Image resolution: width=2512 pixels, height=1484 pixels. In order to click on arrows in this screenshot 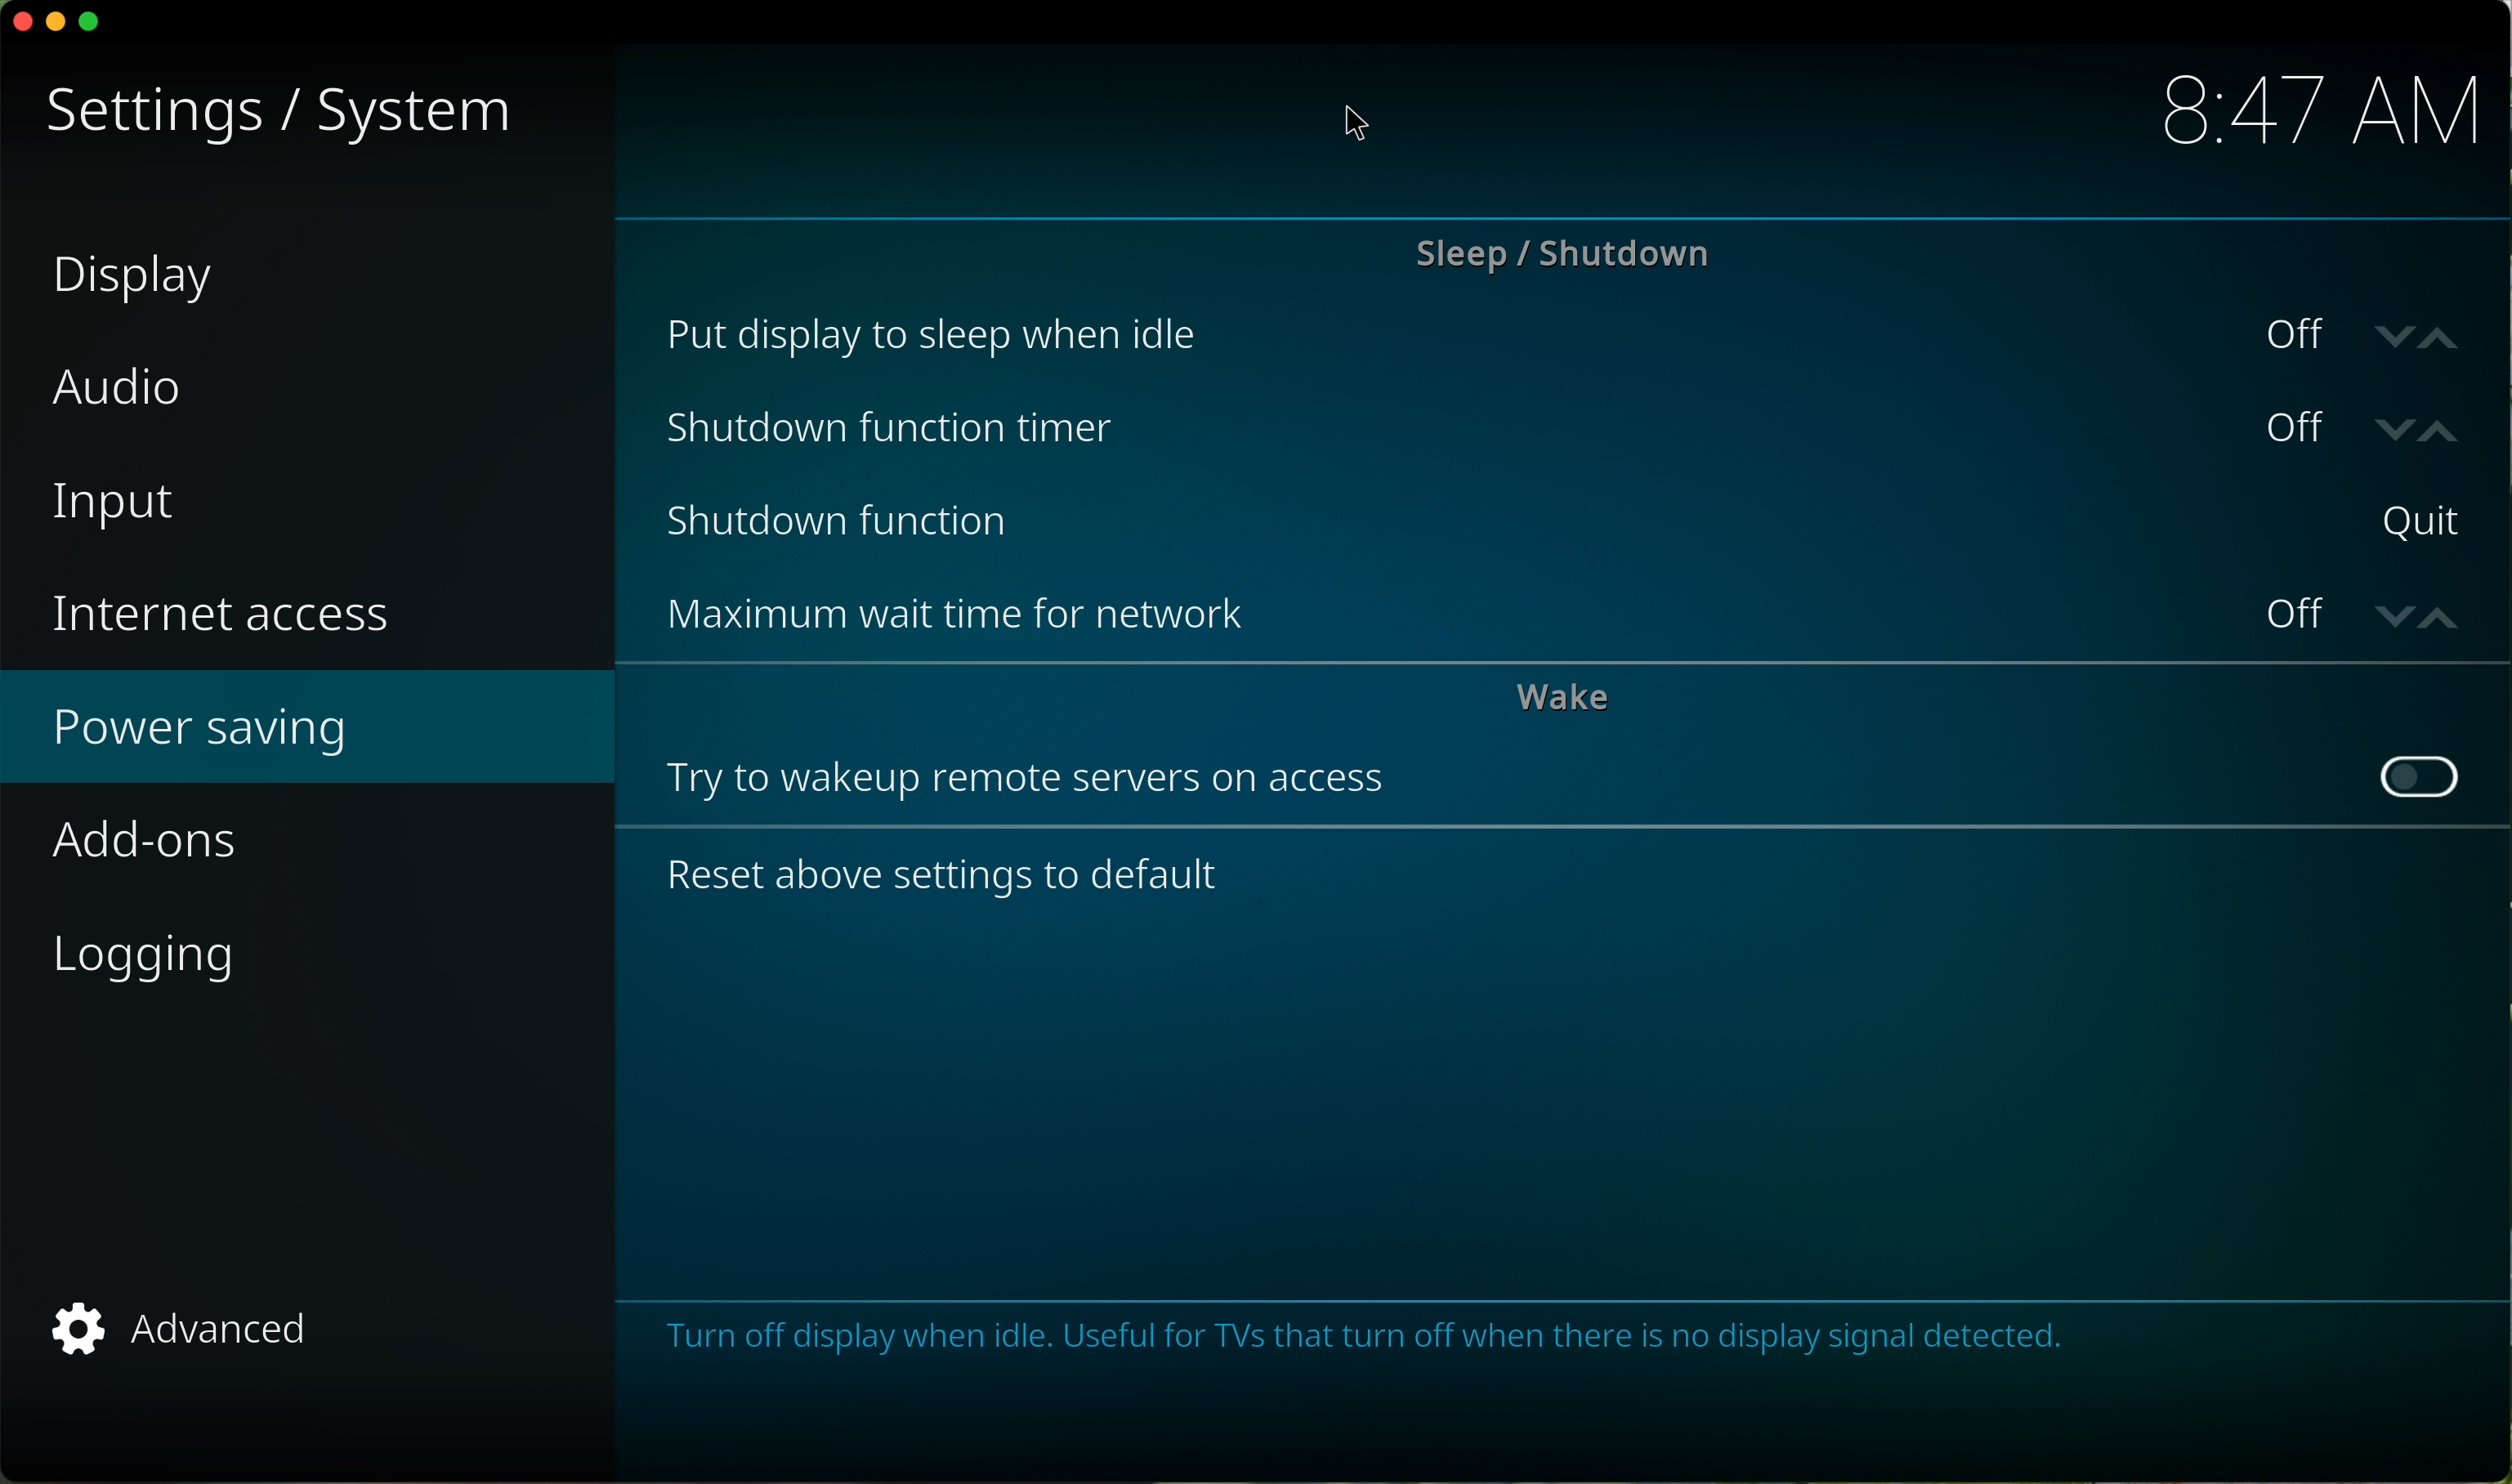, I will do `click(2425, 434)`.